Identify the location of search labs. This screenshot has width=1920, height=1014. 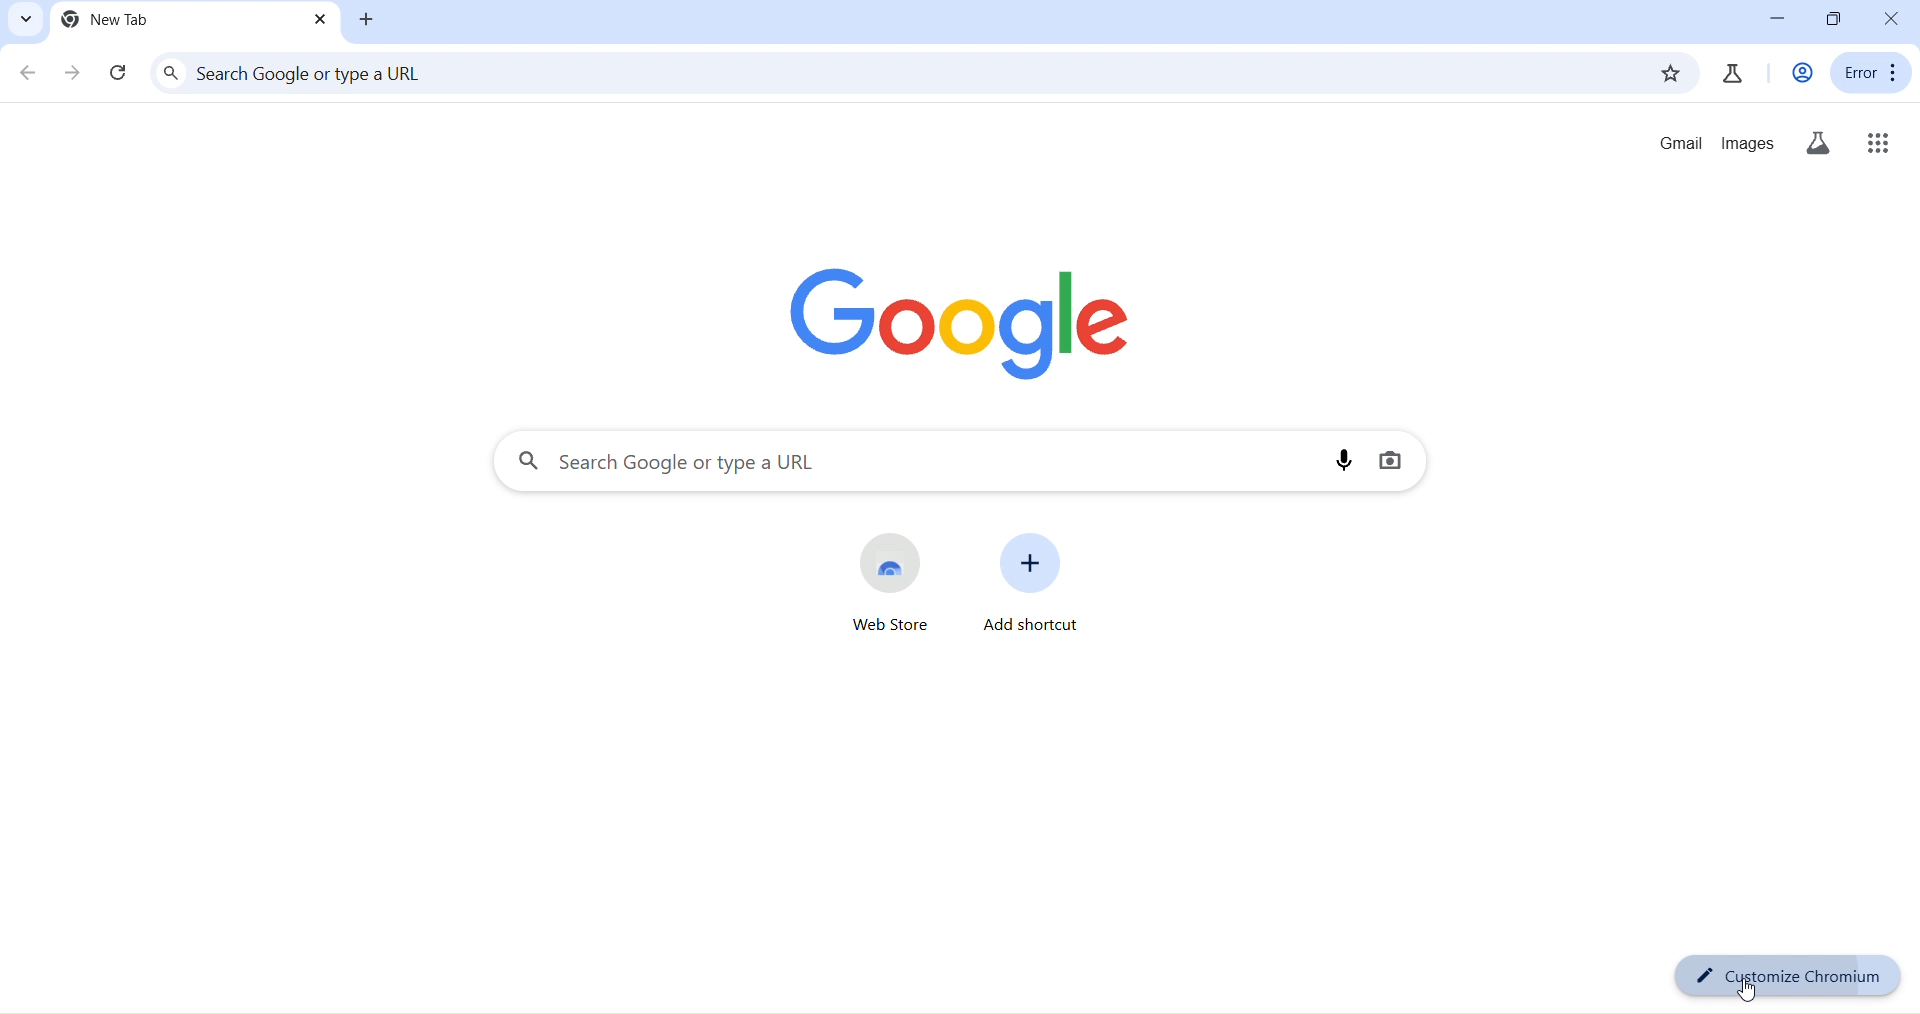
(1818, 143).